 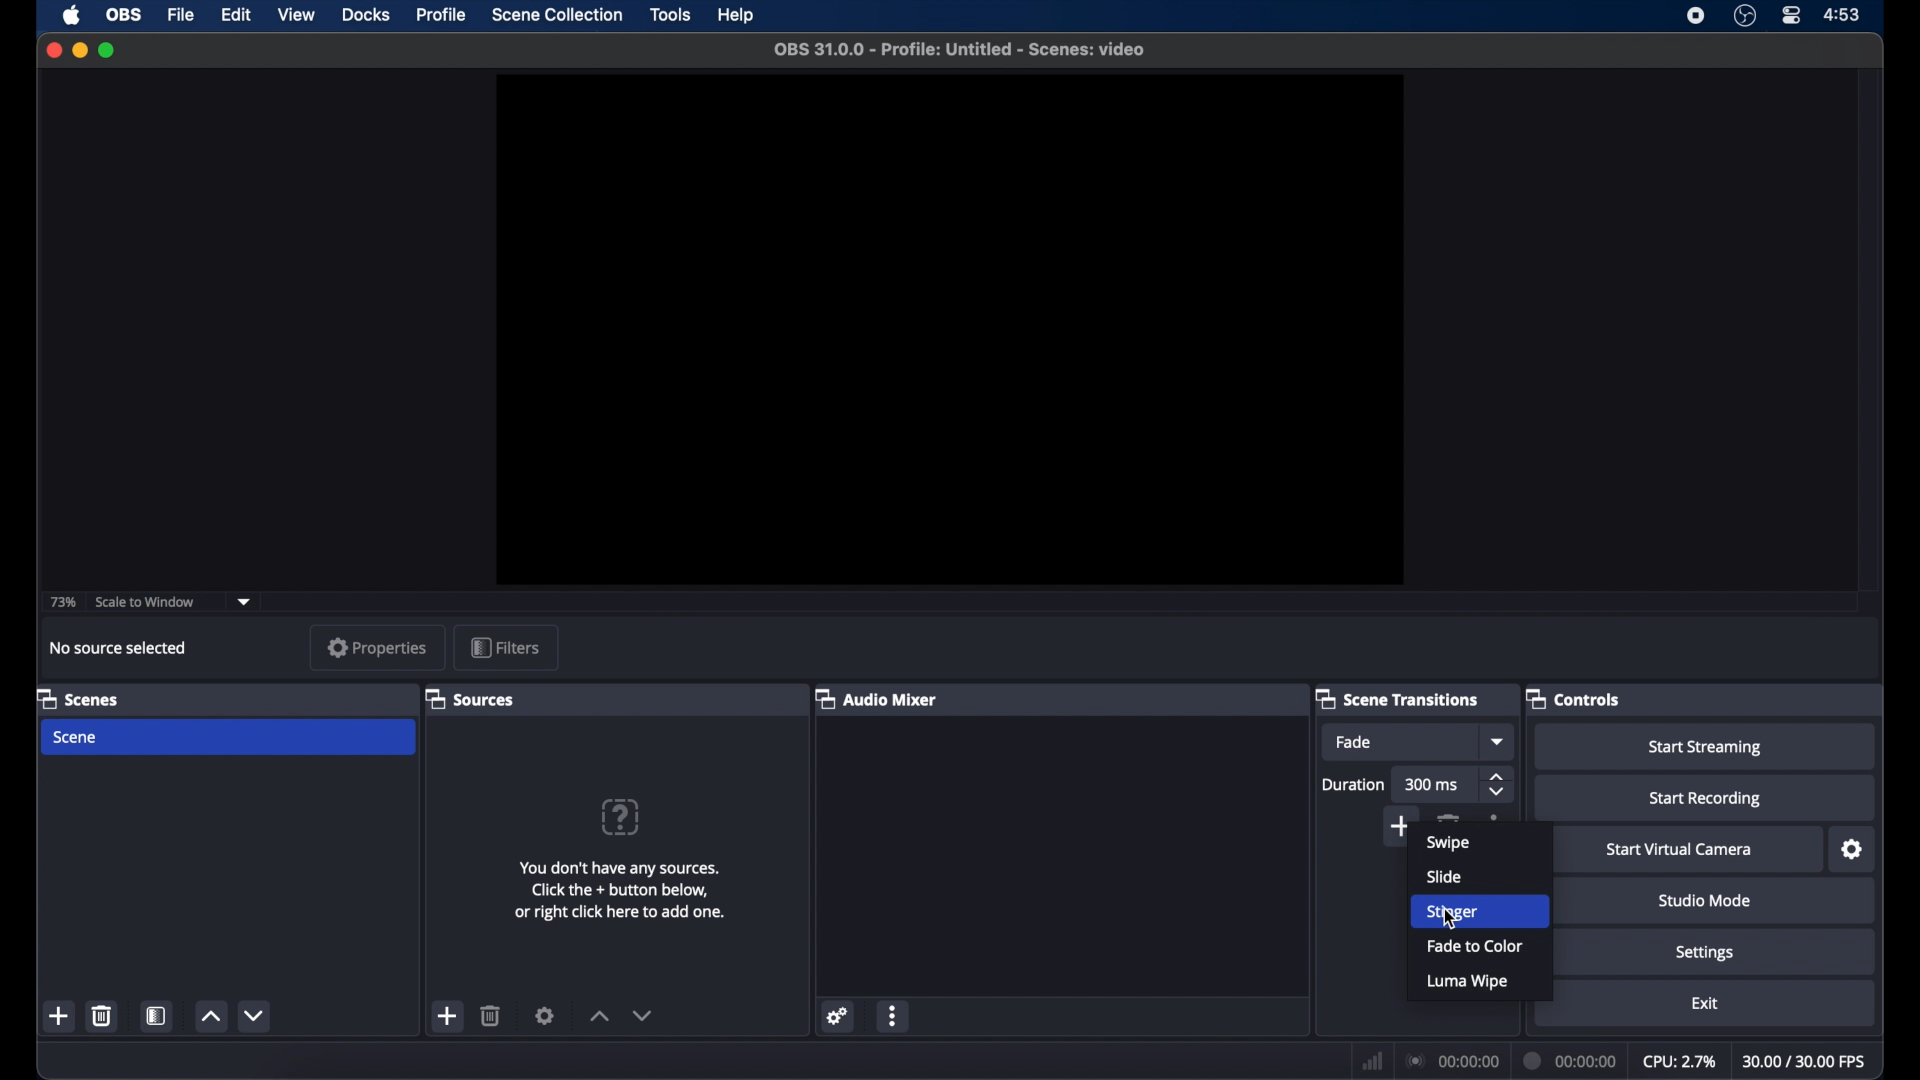 I want to click on delete, so click(x=101, y=1014).